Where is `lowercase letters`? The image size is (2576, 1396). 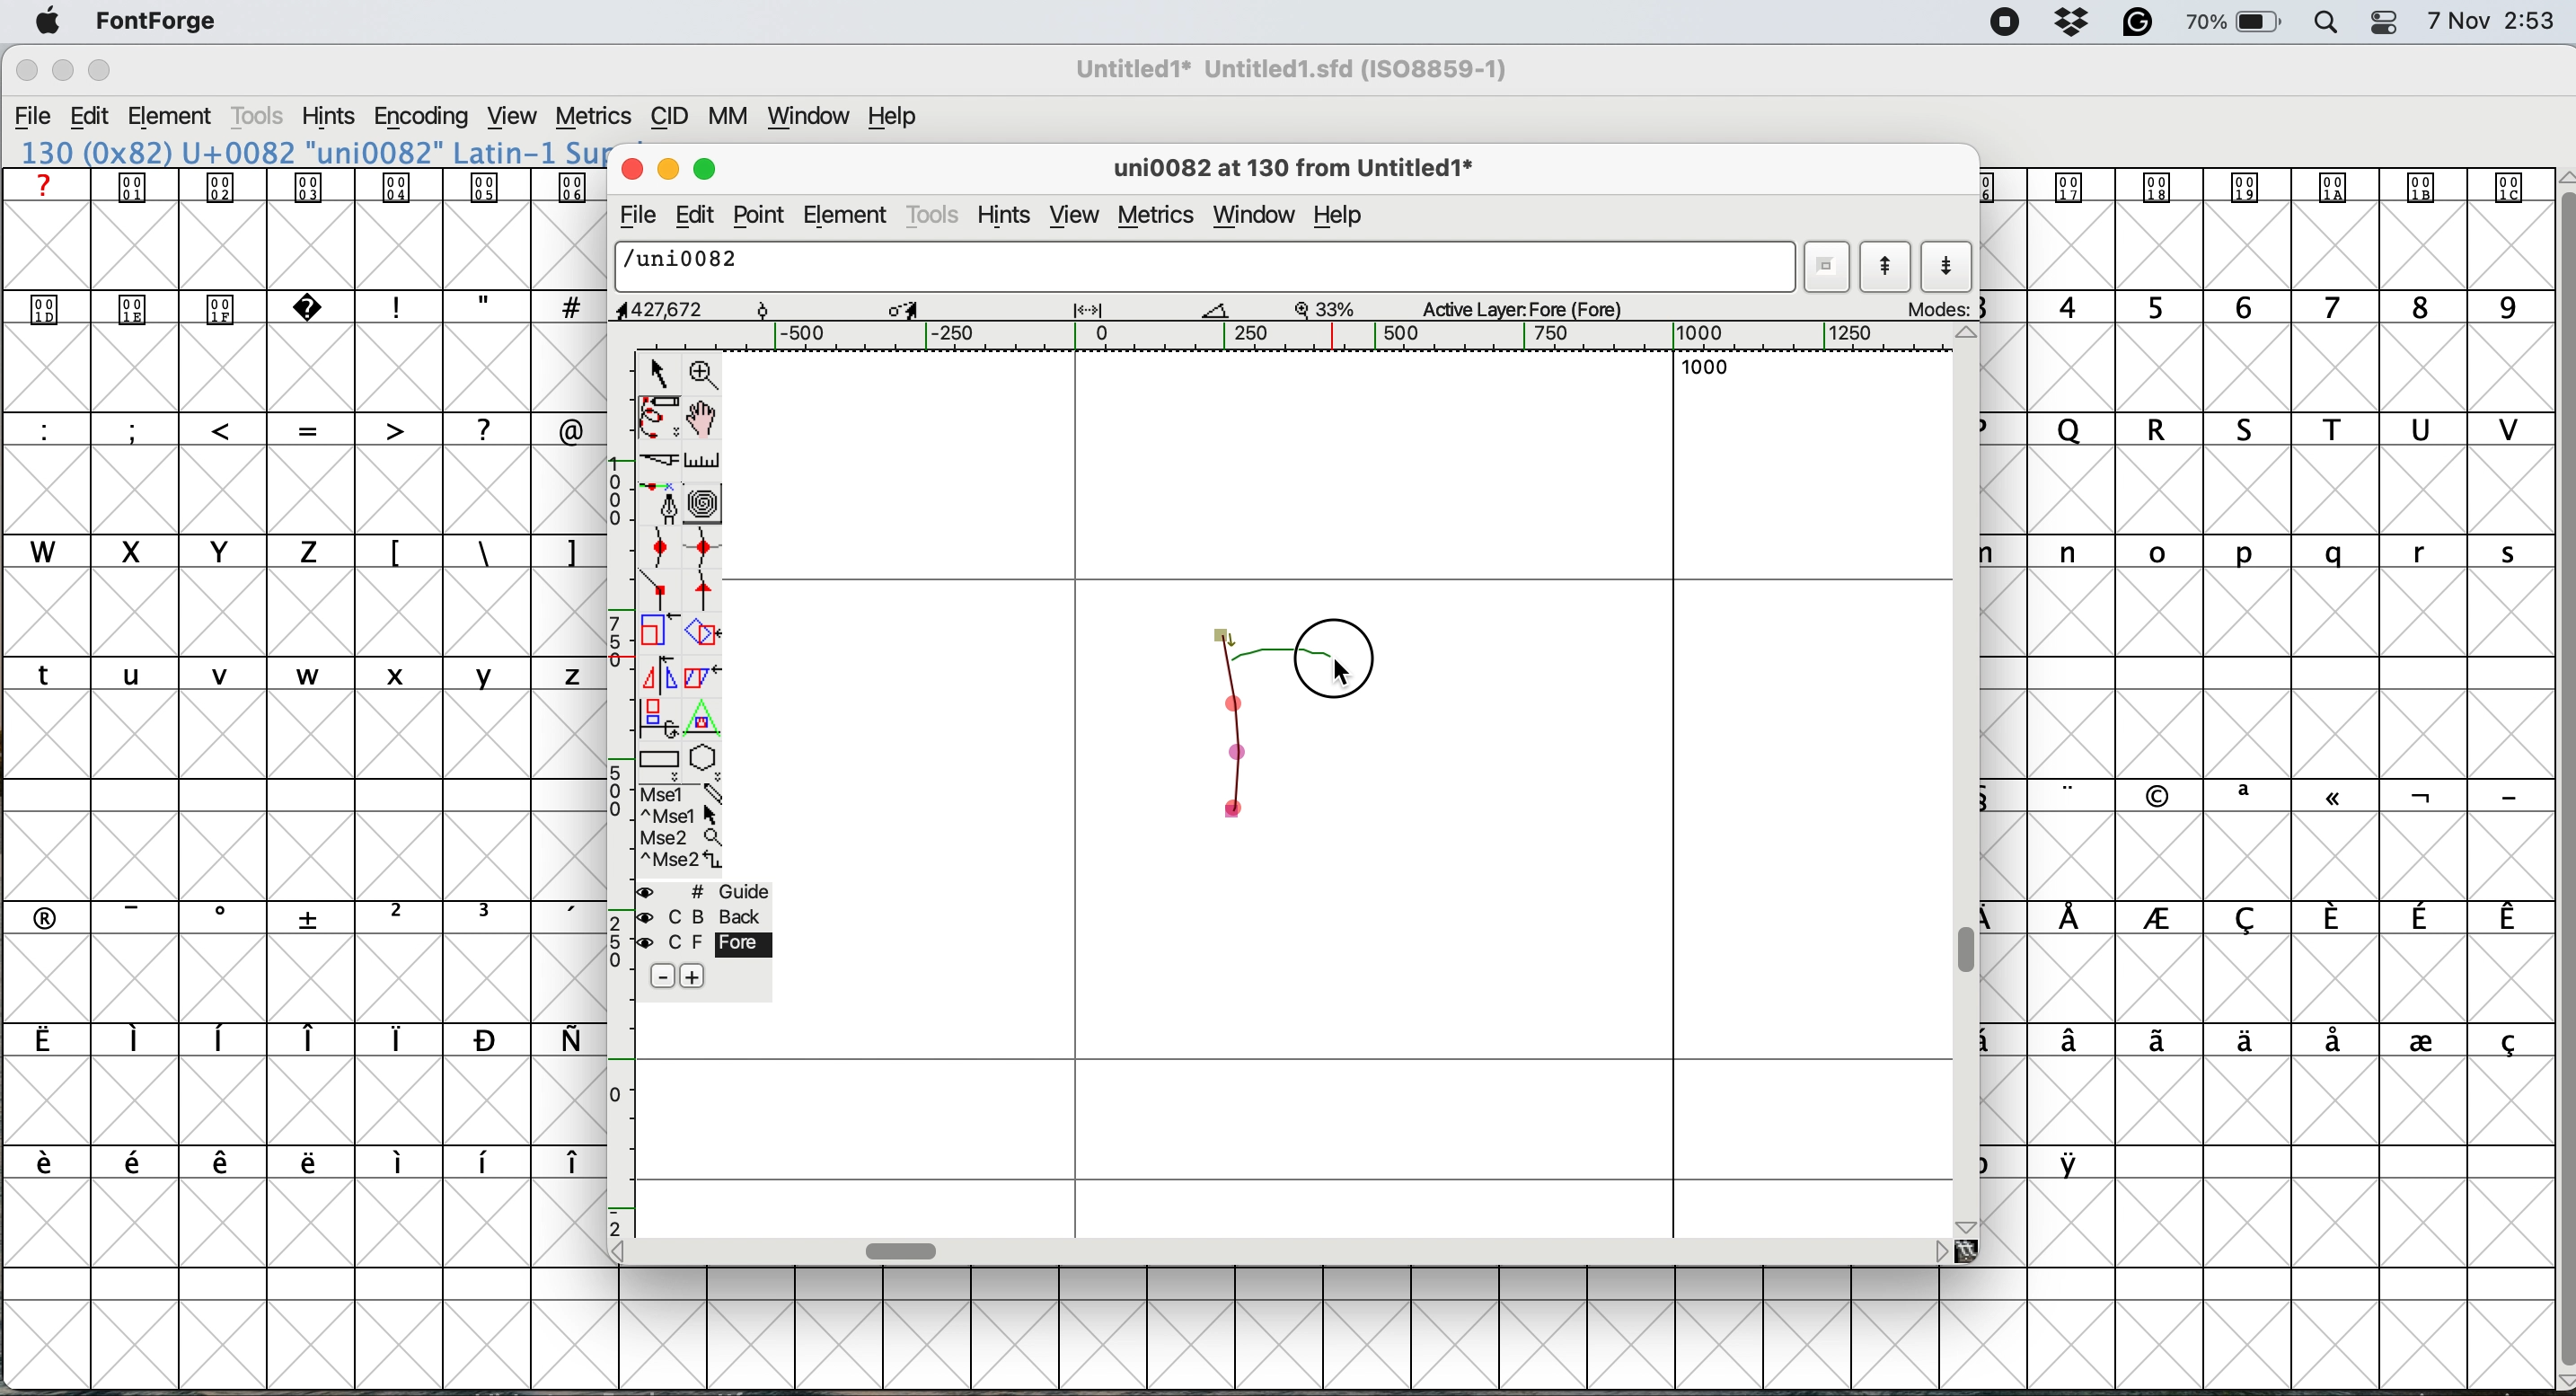
lowercase letters is located at coordinates (2253, 551).